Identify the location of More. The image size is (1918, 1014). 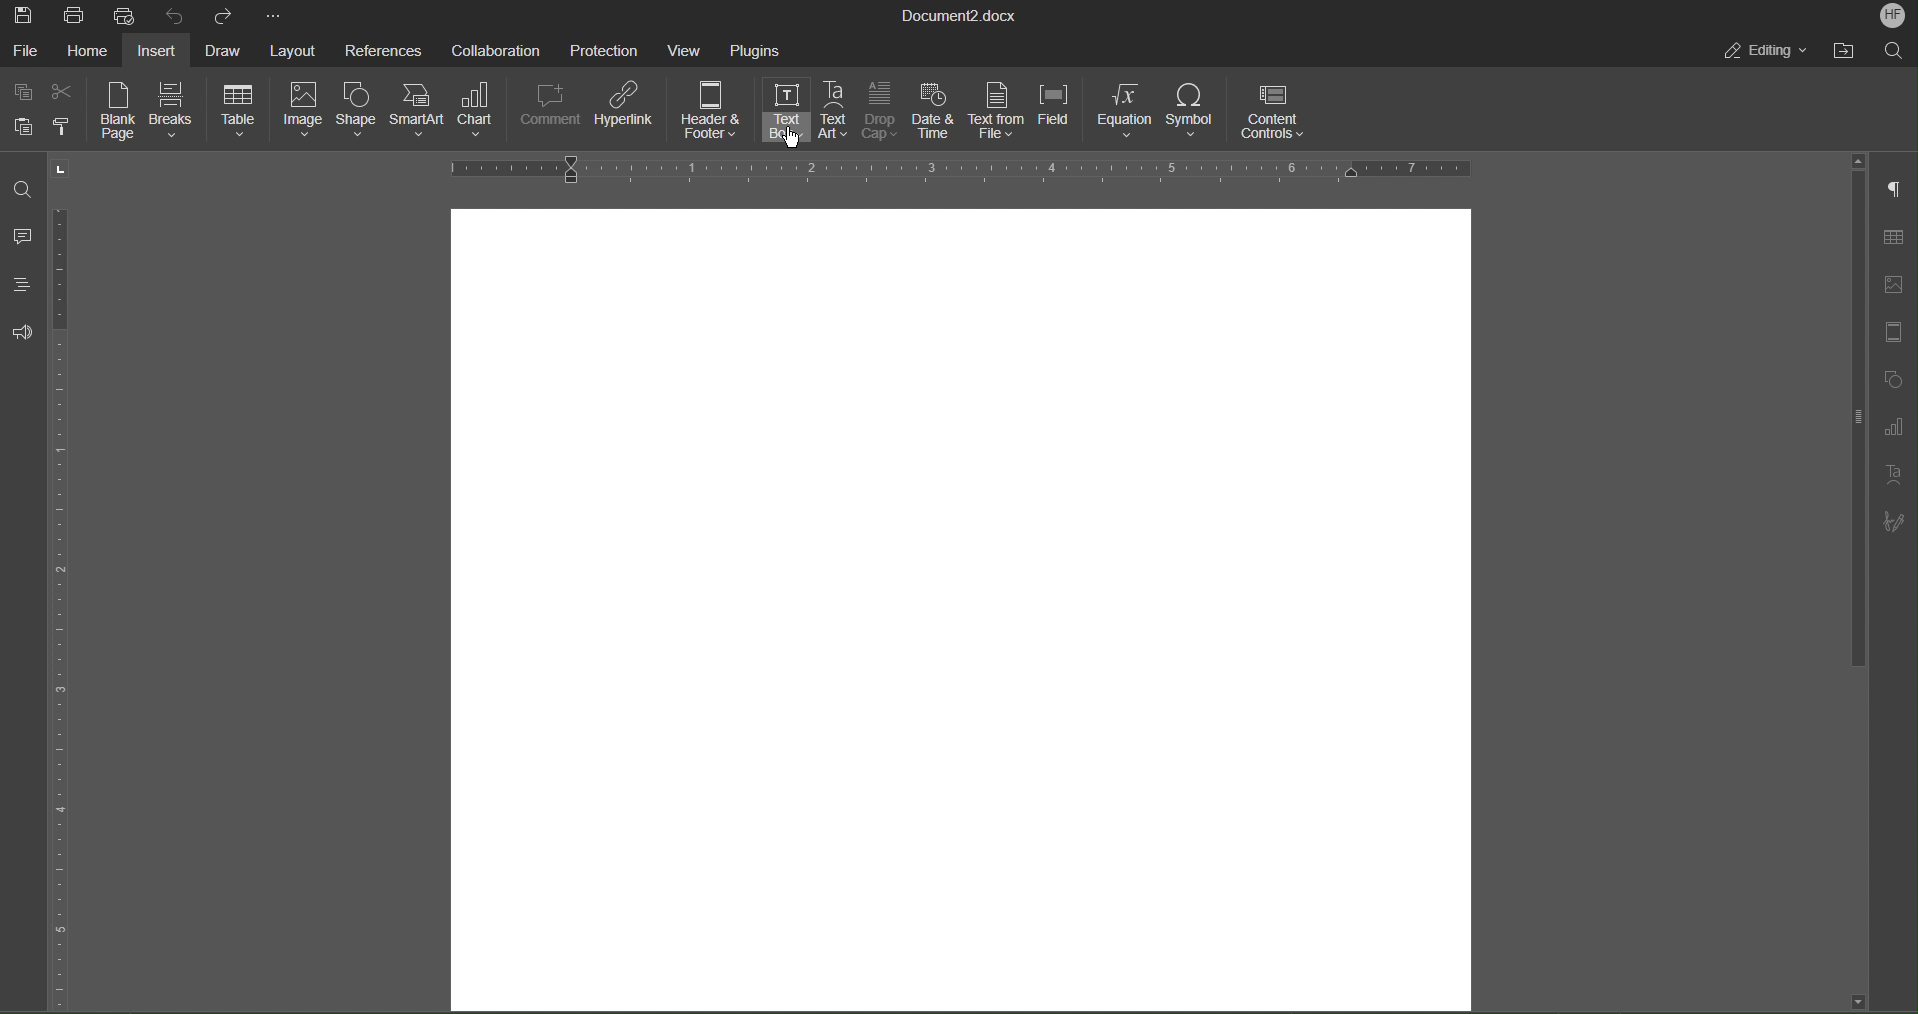
(274, 14).